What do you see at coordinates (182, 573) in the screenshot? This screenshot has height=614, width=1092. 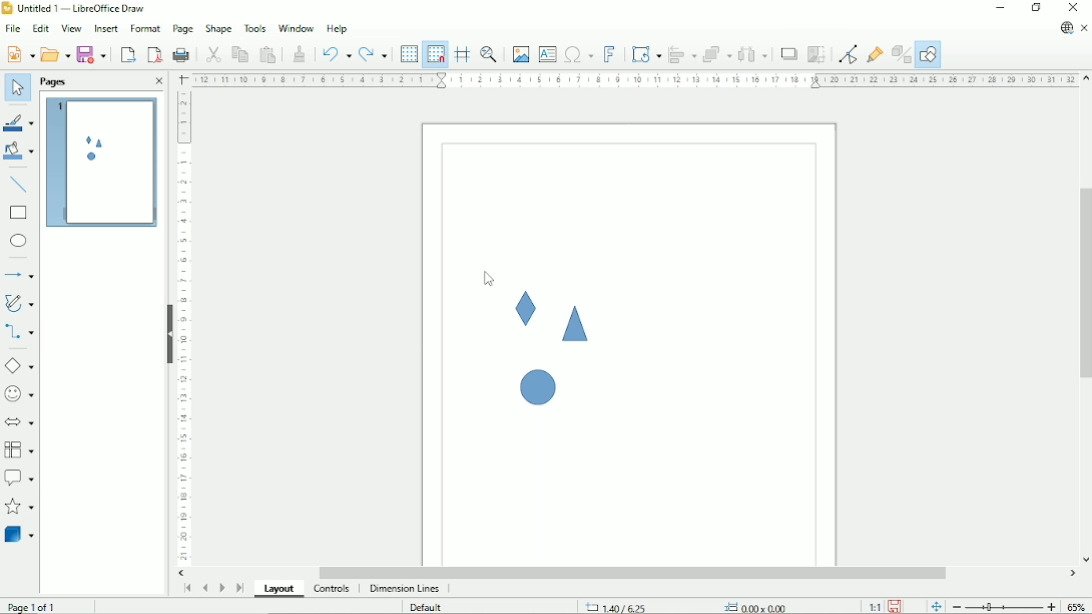 I see `Horizontal scroll button` at bounding box center [182, 573].